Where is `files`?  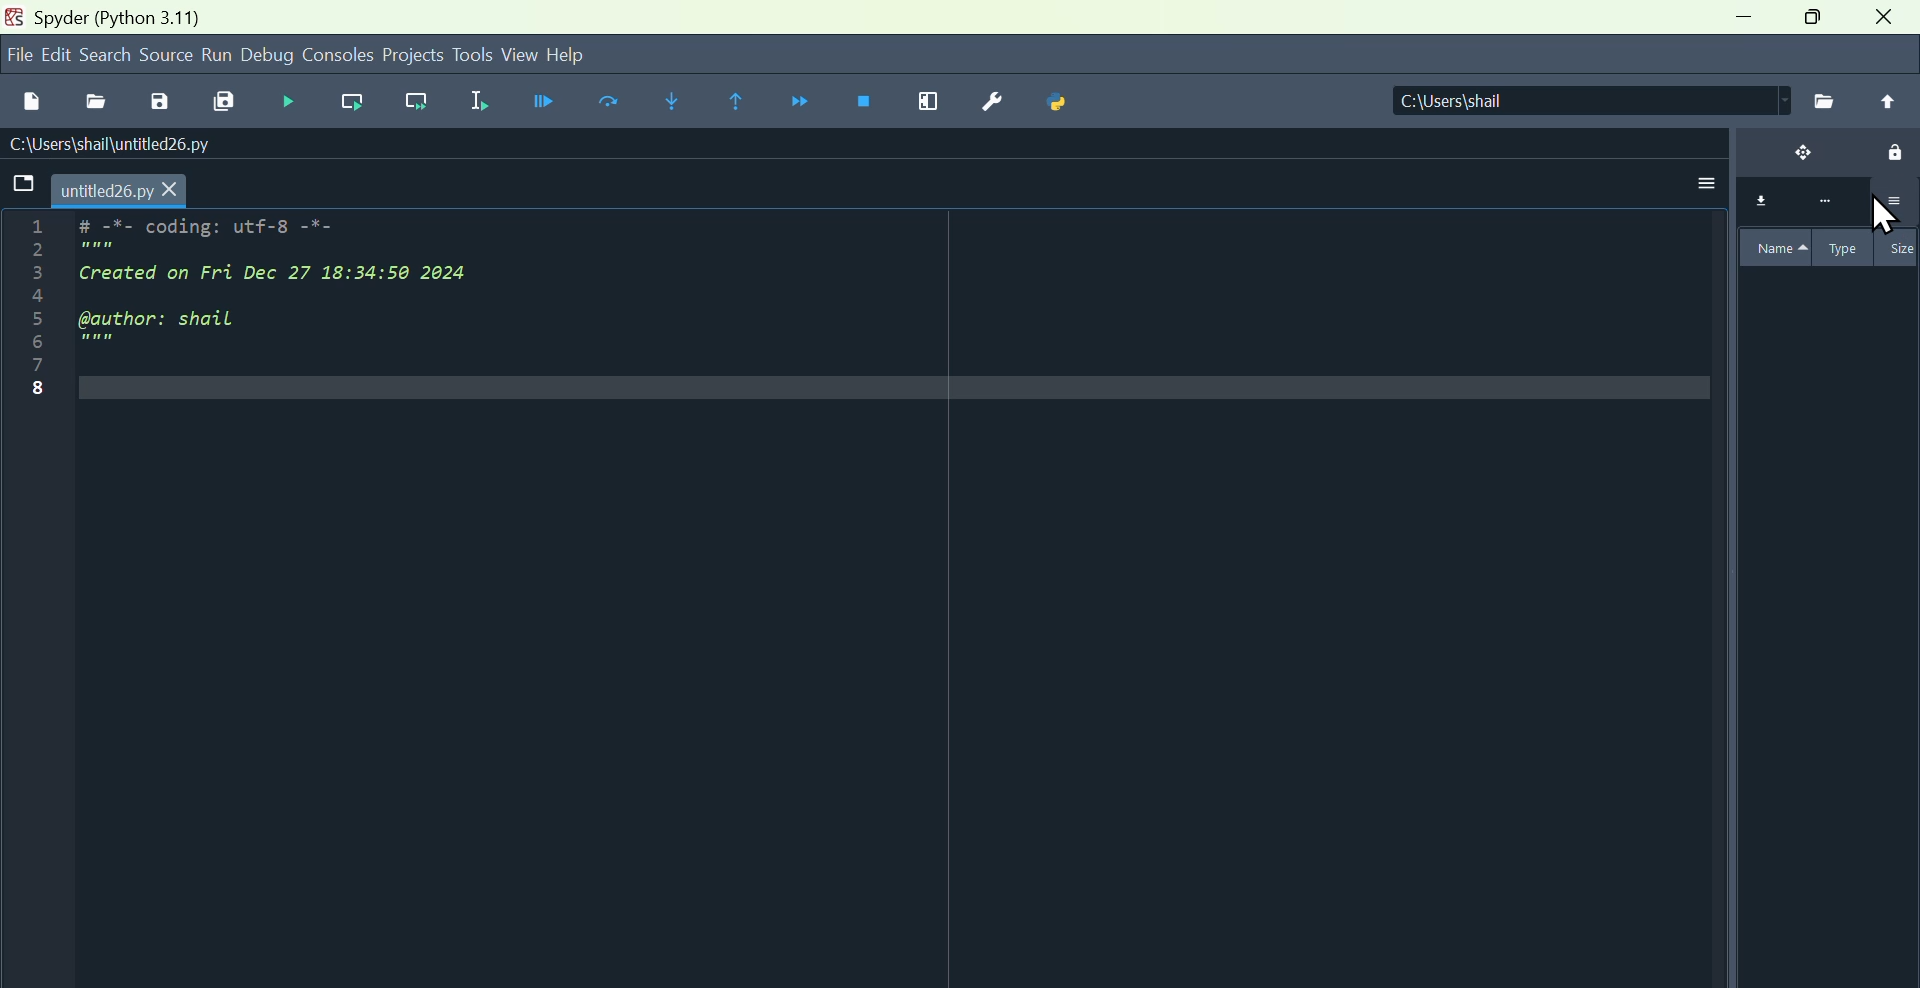
files is located at coordinates (1822, 100).